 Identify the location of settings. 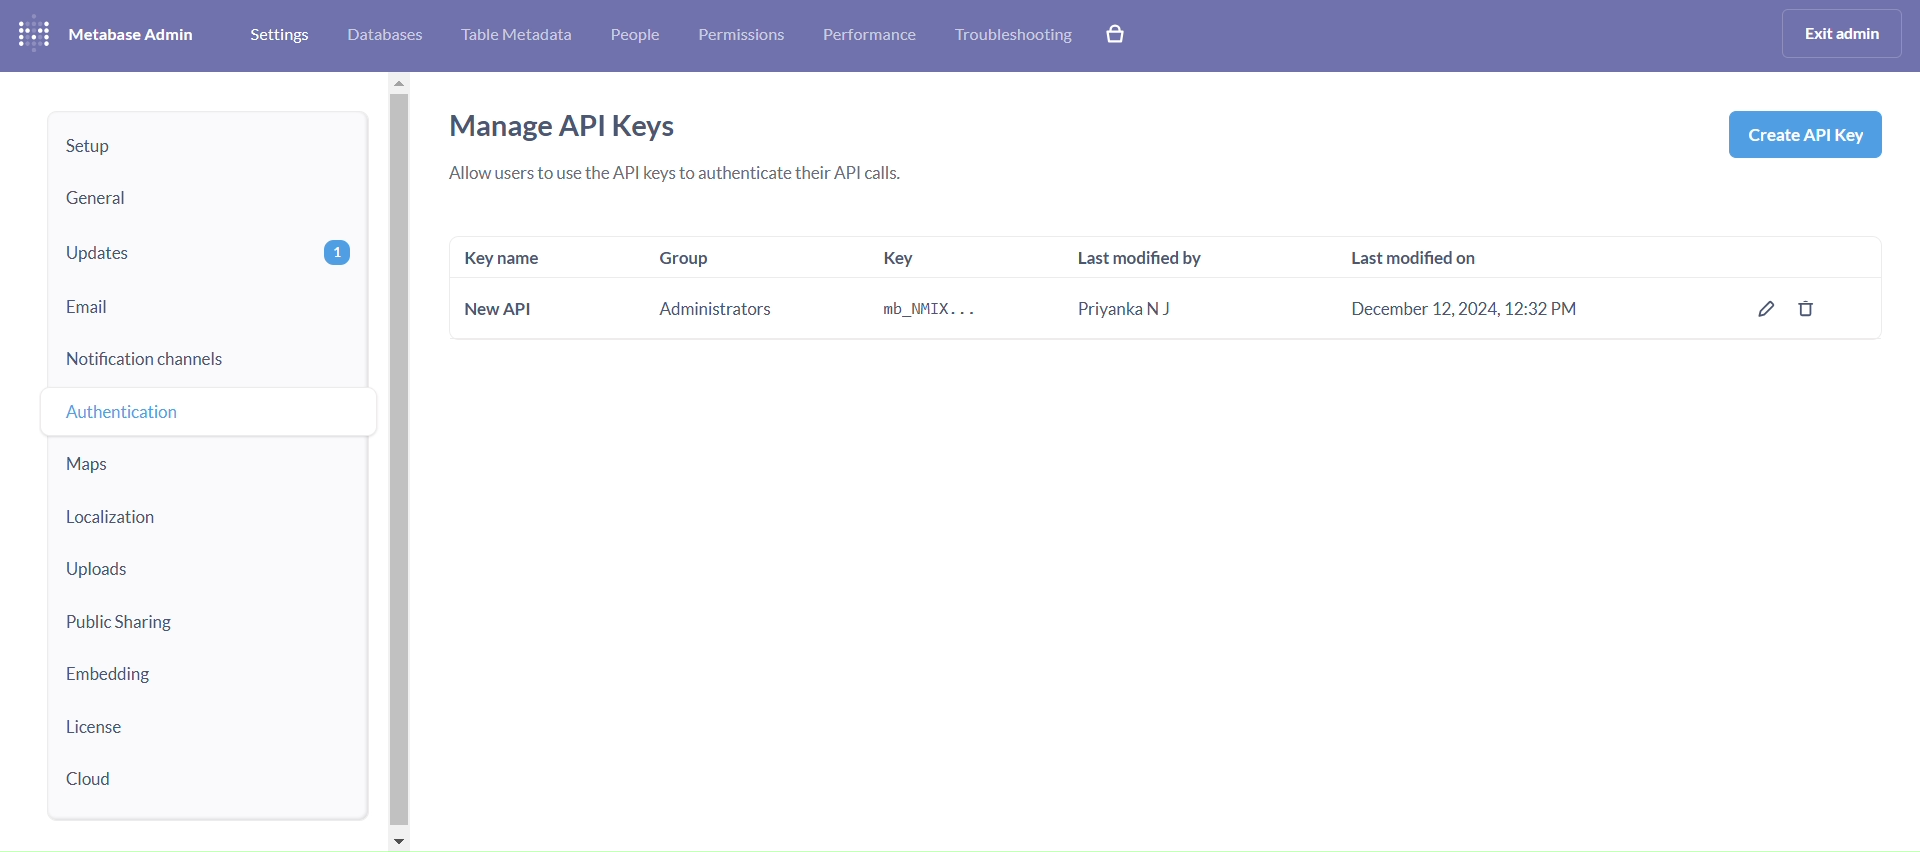
(276, 35).